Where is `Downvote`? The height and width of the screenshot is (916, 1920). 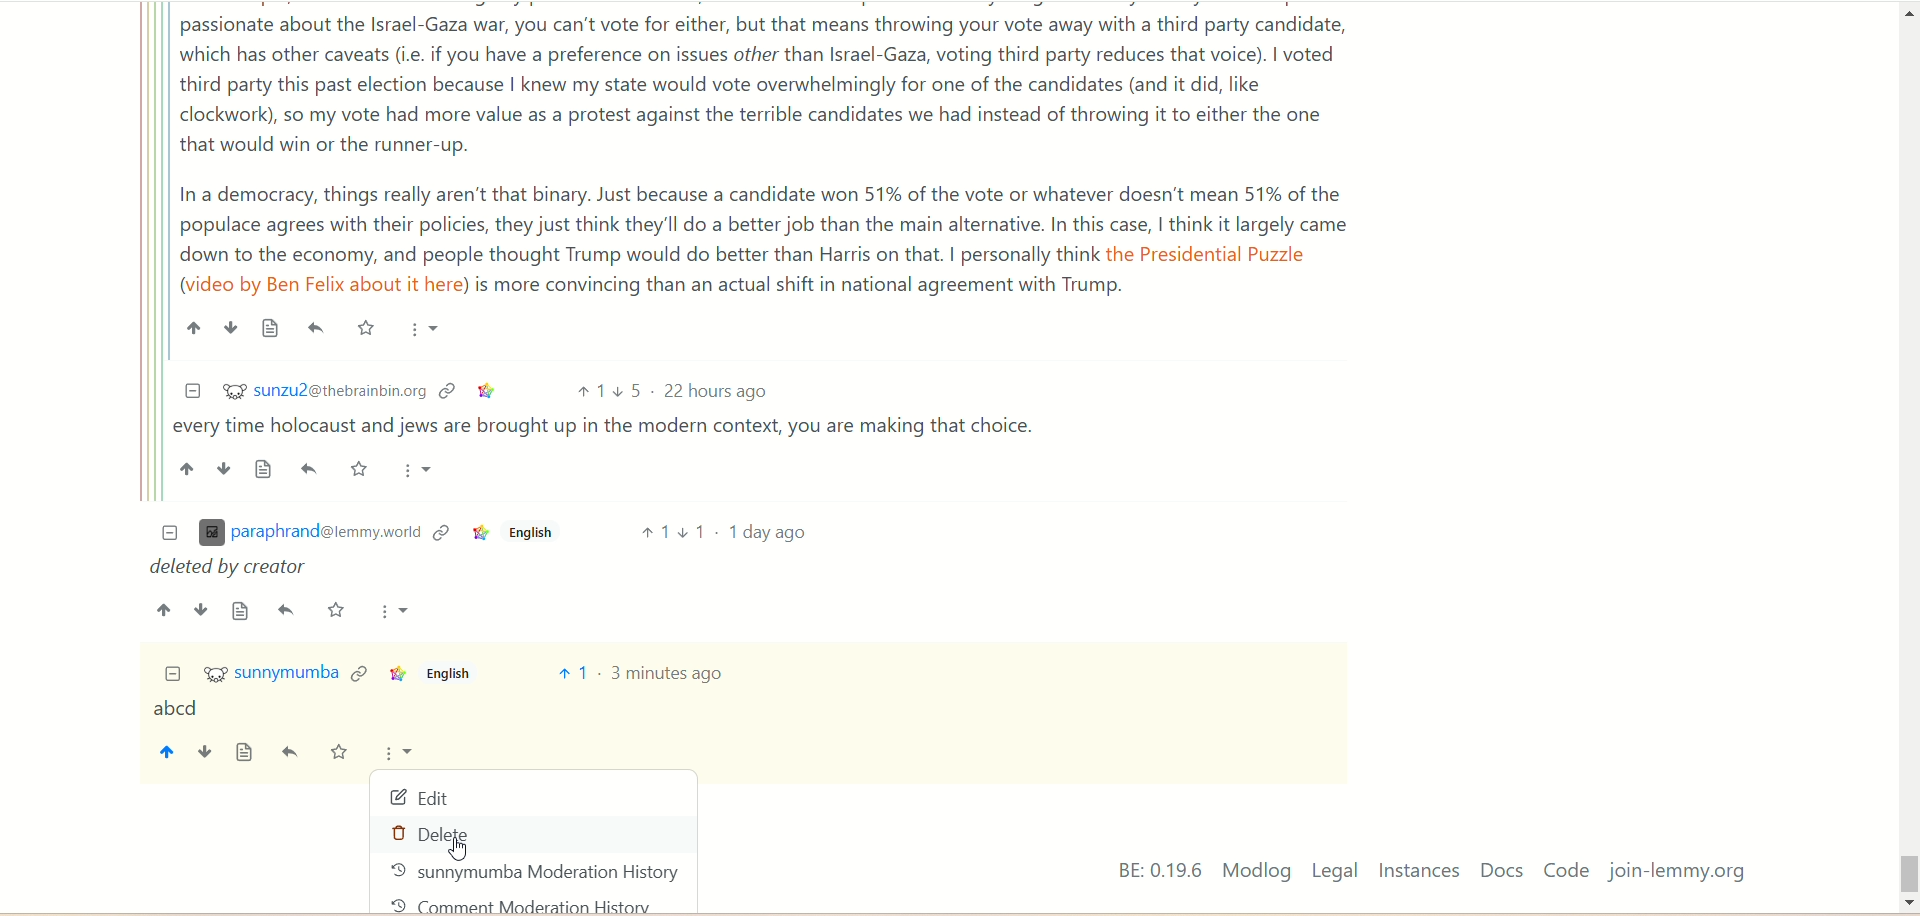
Downvote is located at coordinates (225, 468).